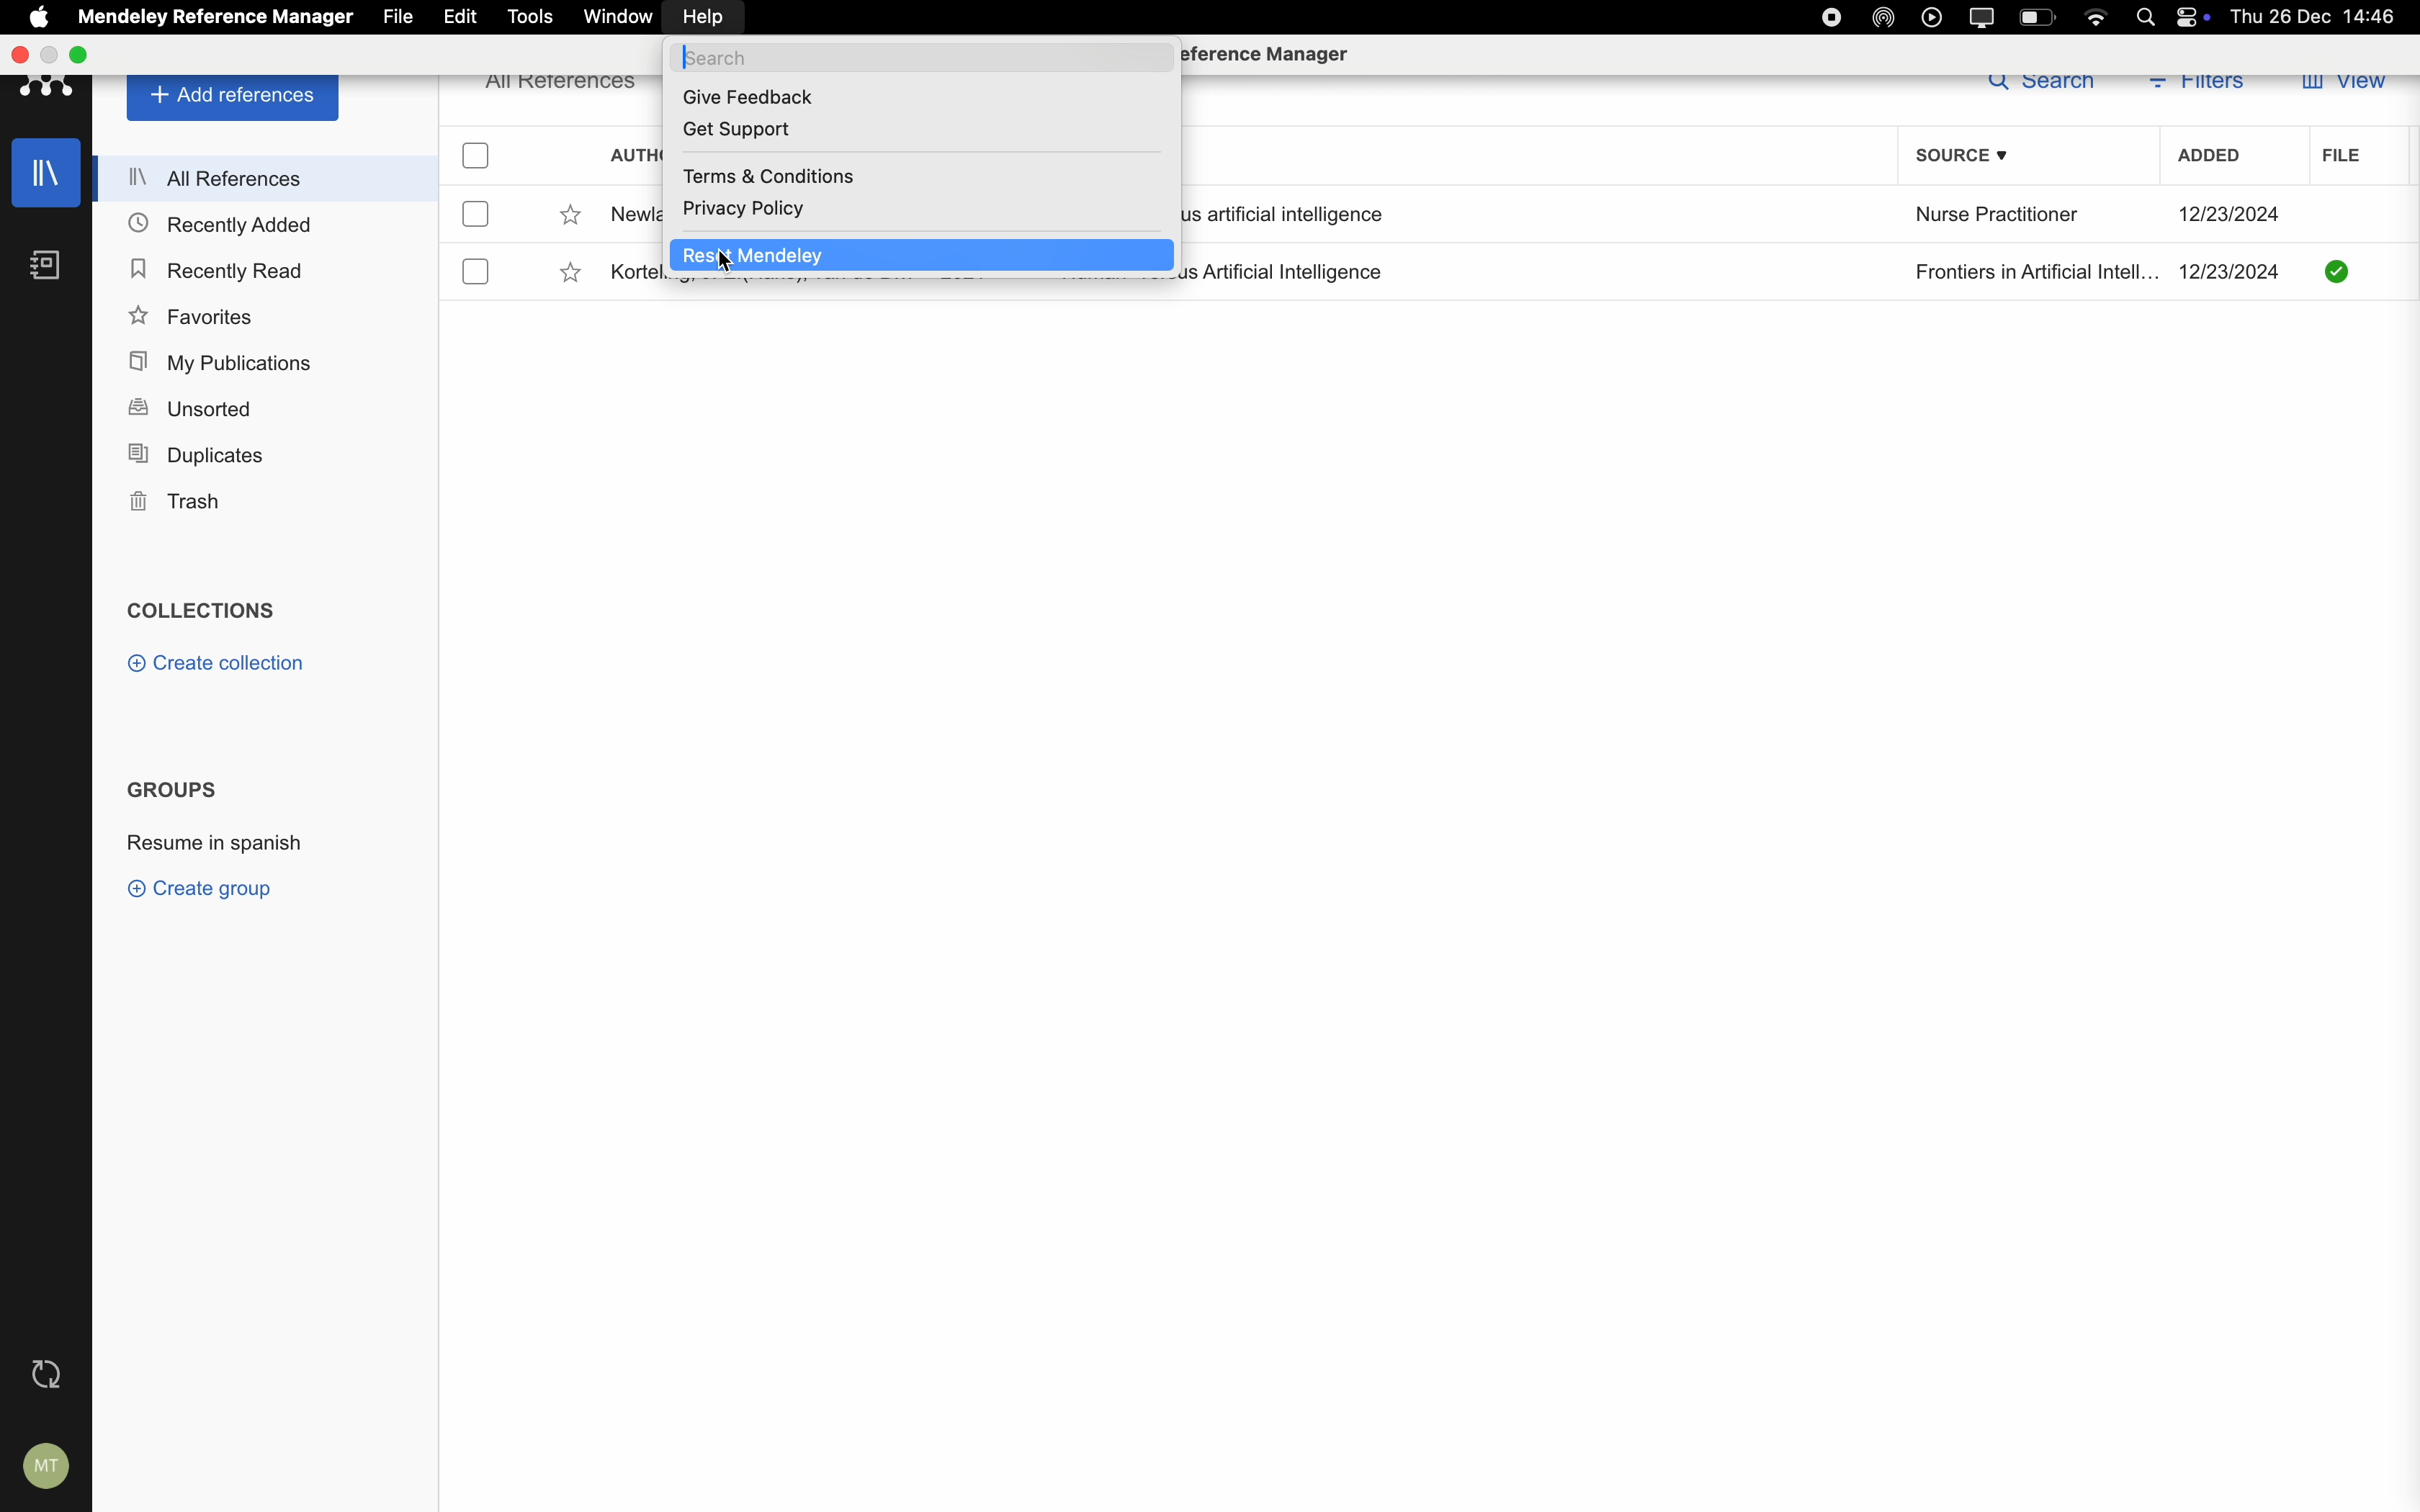  I want to click on unsorted, so click(191, 409).